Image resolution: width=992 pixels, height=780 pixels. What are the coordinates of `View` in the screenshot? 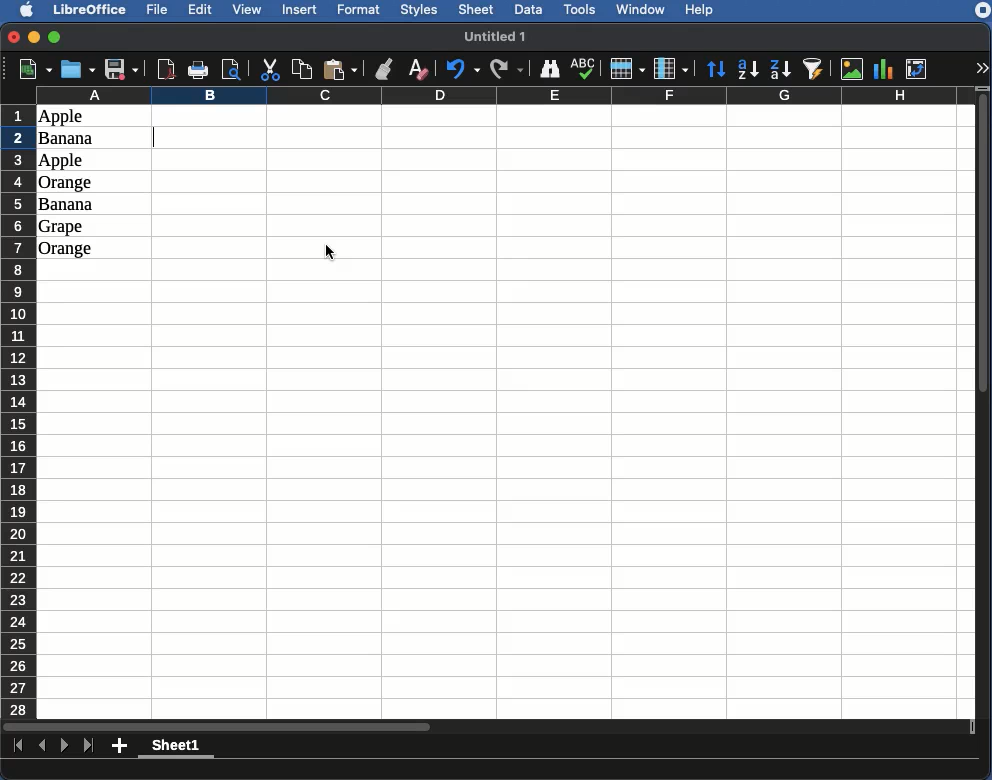 It's located at (249, 11).